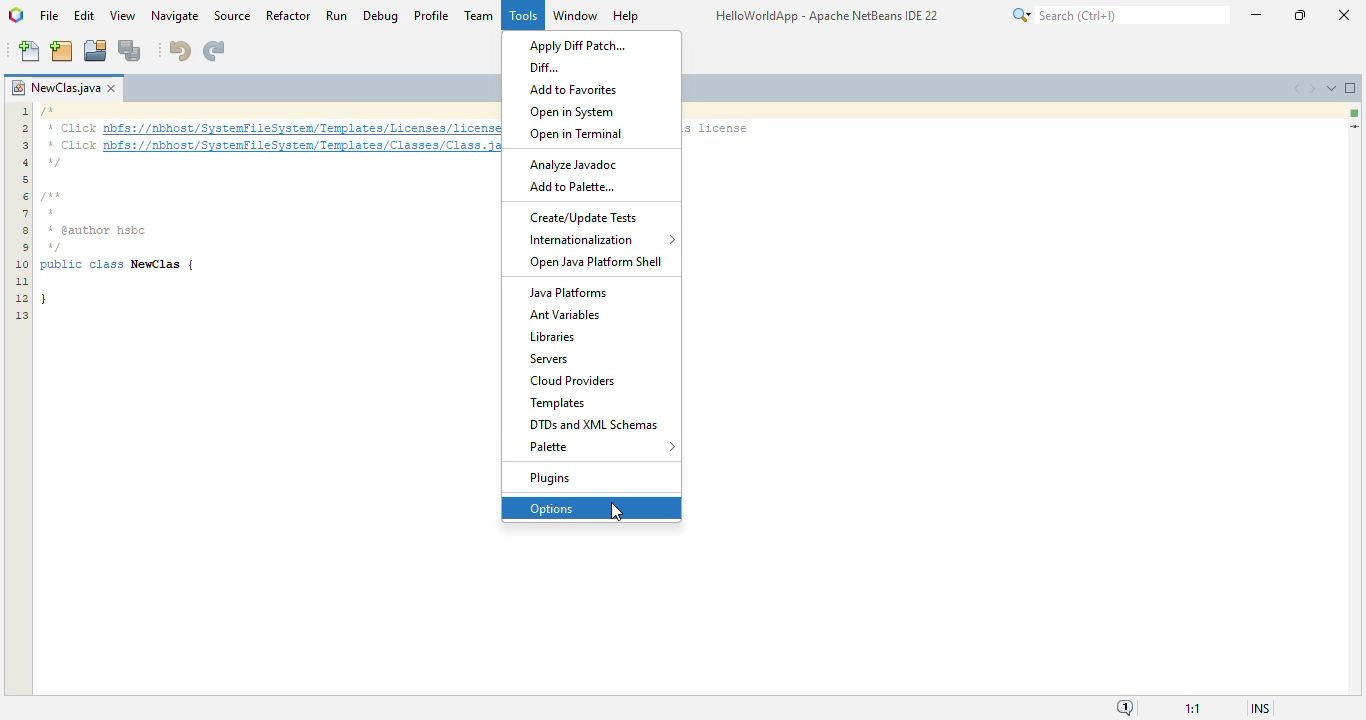  Describe the element at coordinates (598, 263) in the screenshot. I see `open java platform shell` at that location.